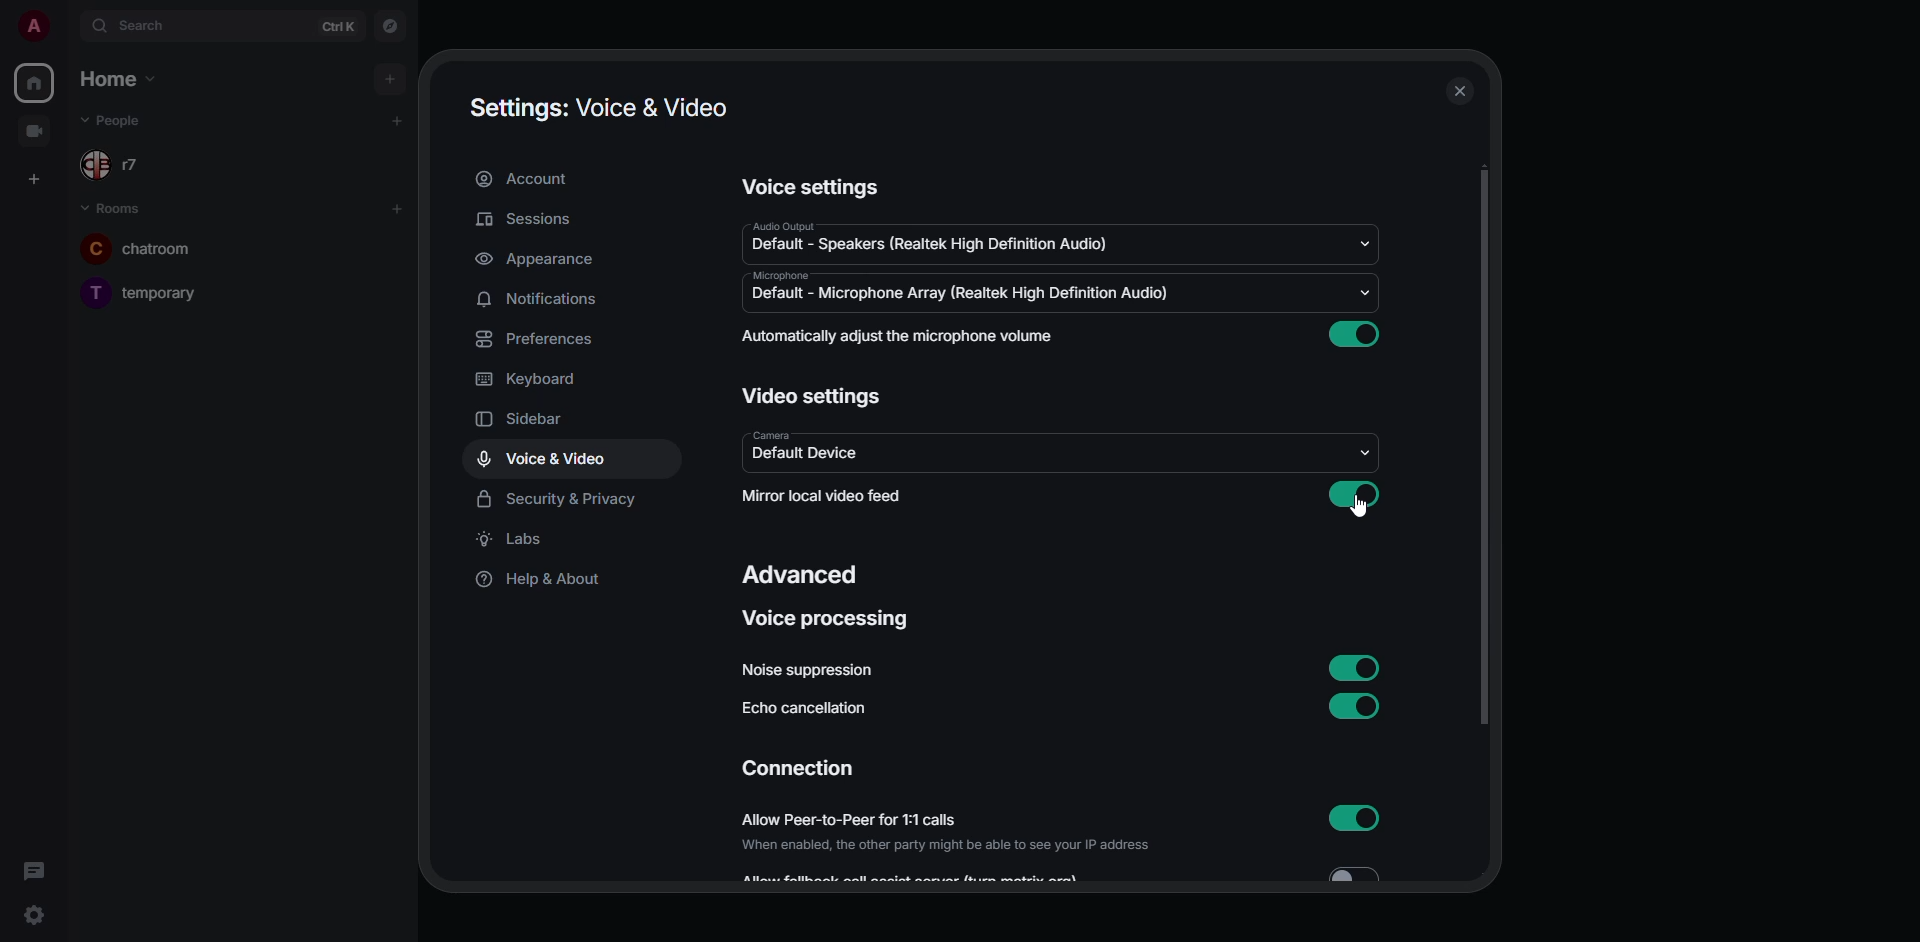 The width and height of the screenshot is (1920, 942). Describe the element at coordinates (122, 120) in the screenshot. I see `people` at that location.